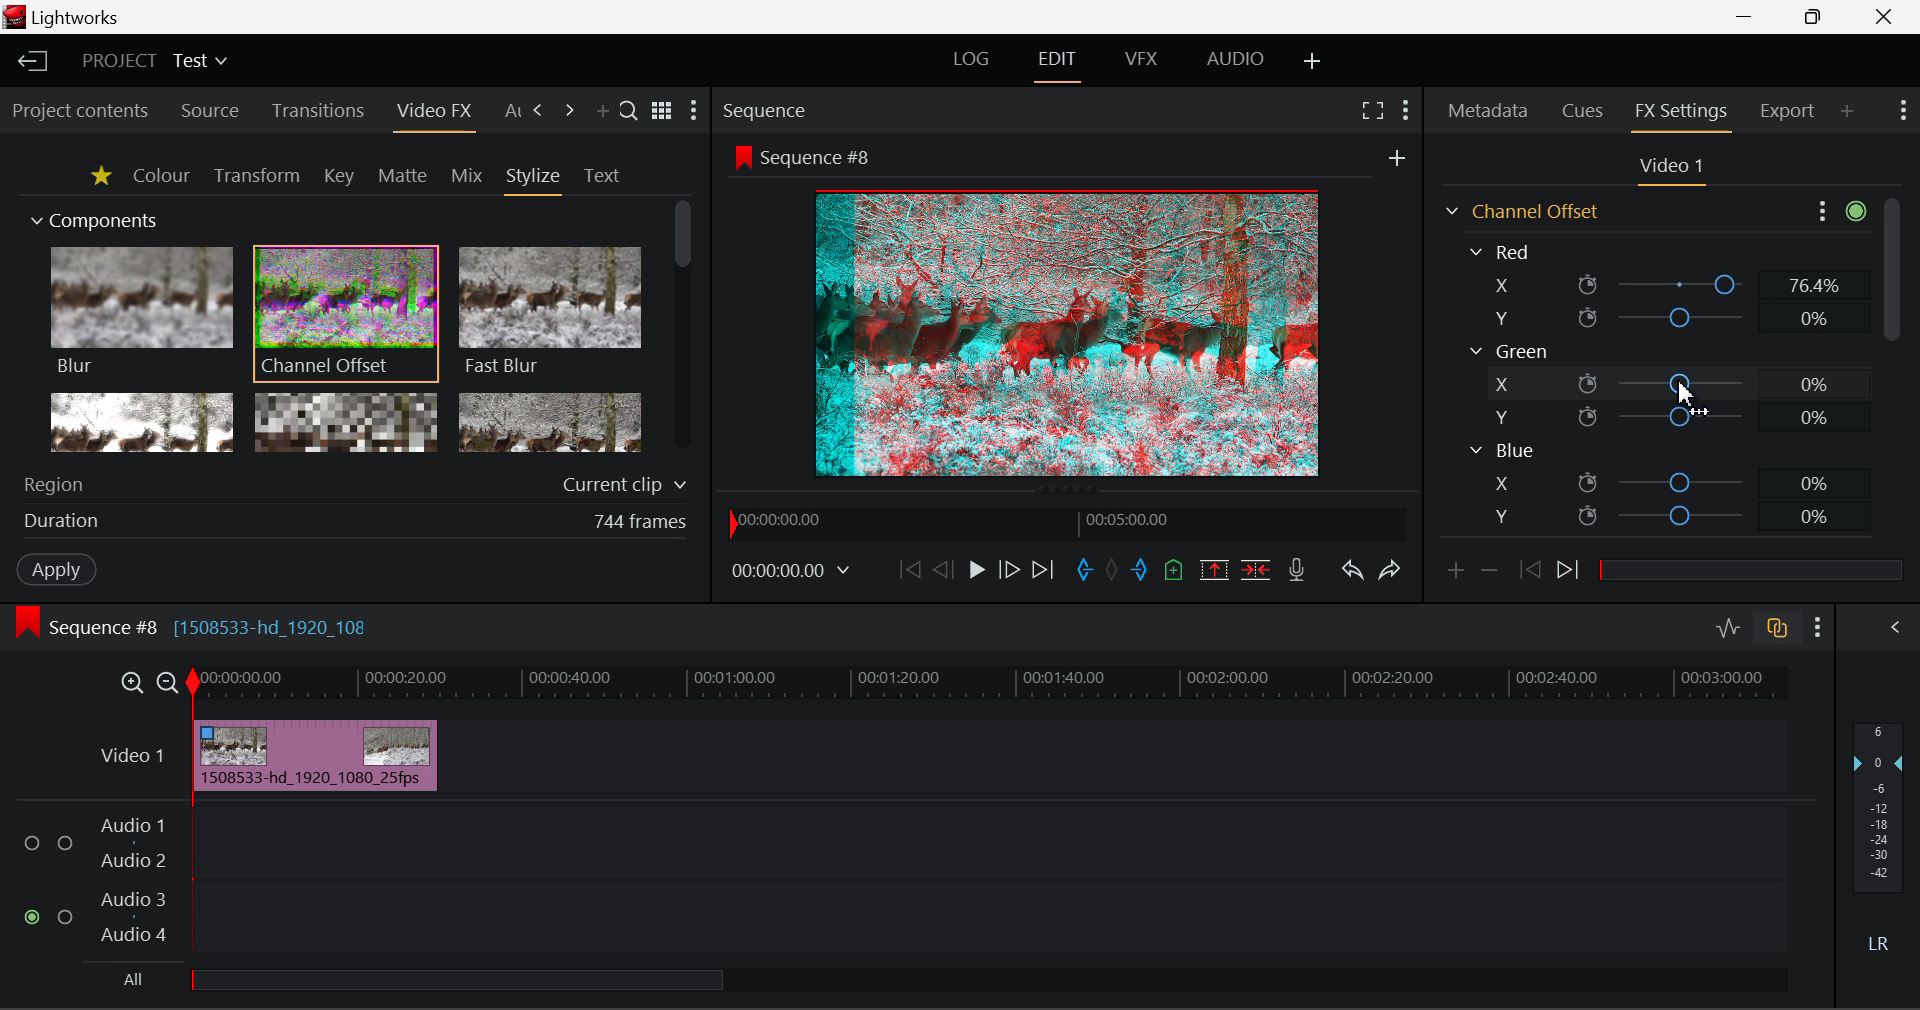 Image resolution: width=1920 pixels, height=1010 pixels. I want to click on Play, so click(974, 571).